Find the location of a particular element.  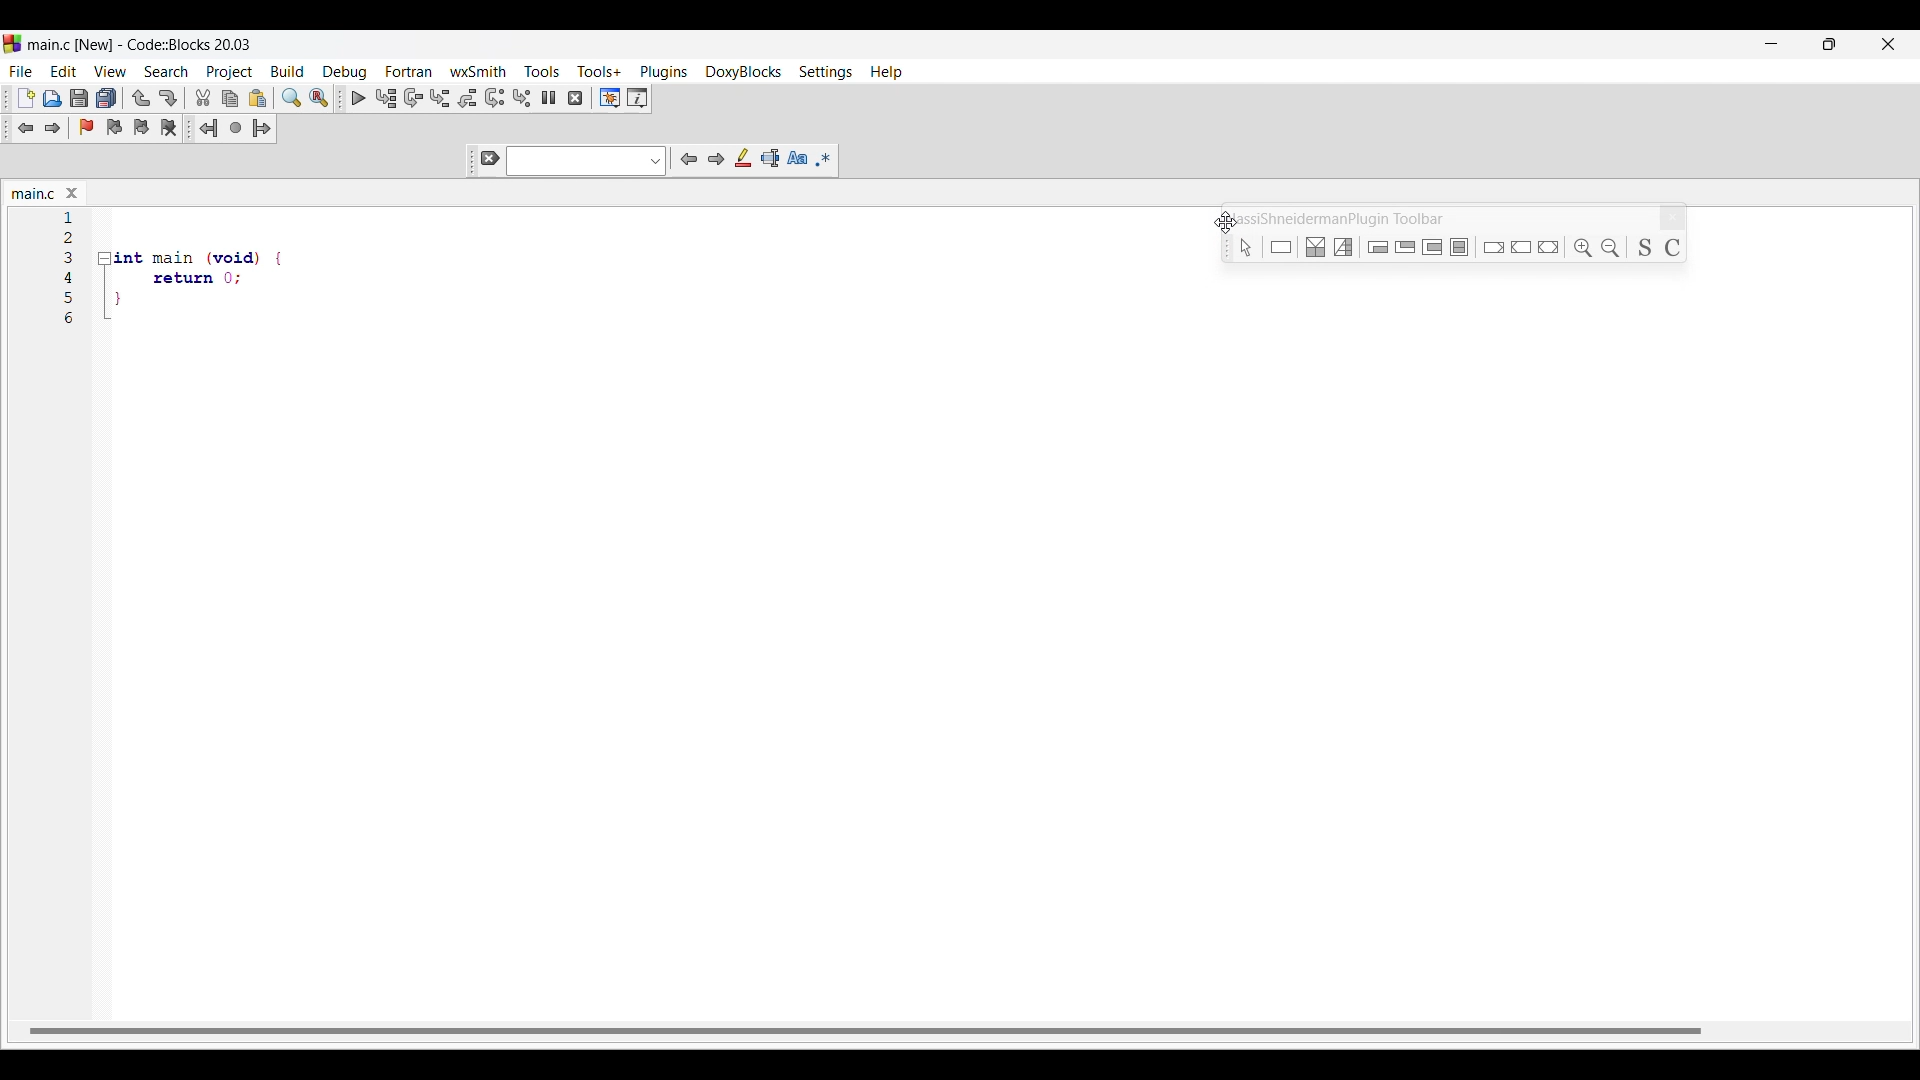

 is located at coordinates (1283, 247).